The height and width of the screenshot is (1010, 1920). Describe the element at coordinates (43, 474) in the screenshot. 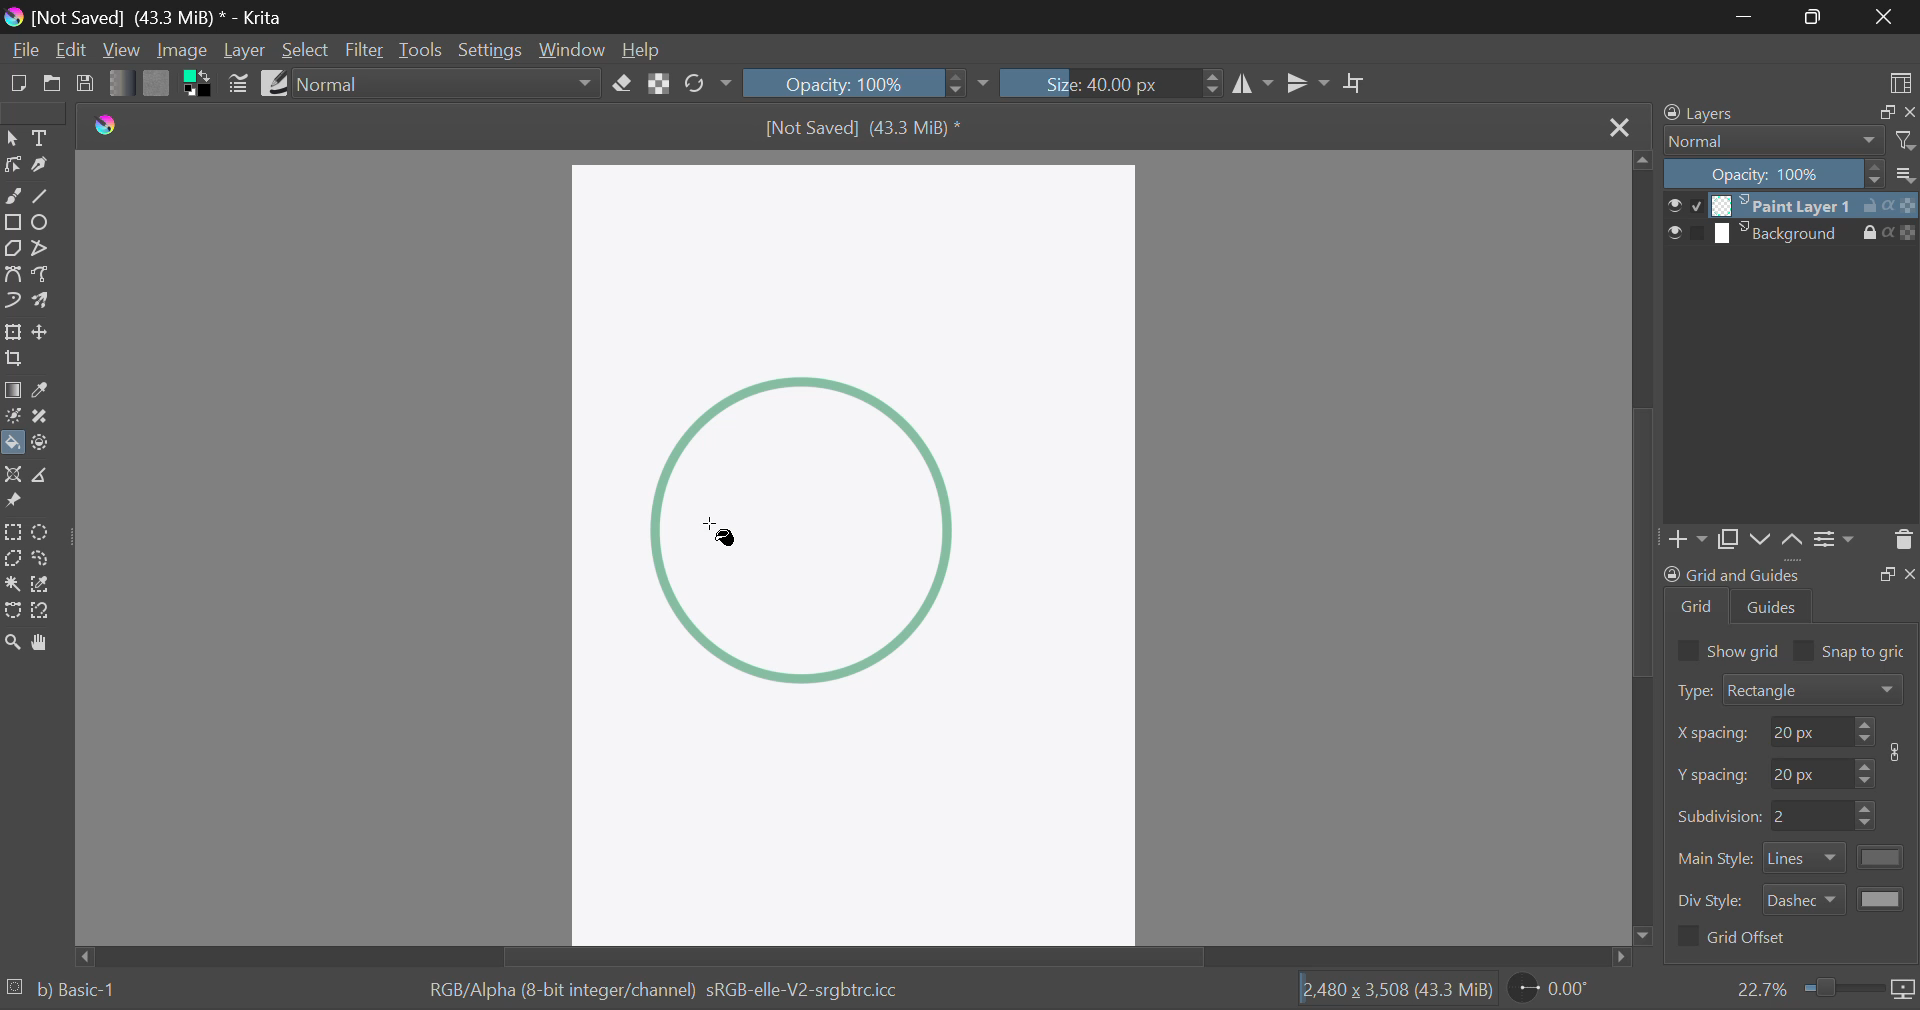

I see `Measurements` at that location.